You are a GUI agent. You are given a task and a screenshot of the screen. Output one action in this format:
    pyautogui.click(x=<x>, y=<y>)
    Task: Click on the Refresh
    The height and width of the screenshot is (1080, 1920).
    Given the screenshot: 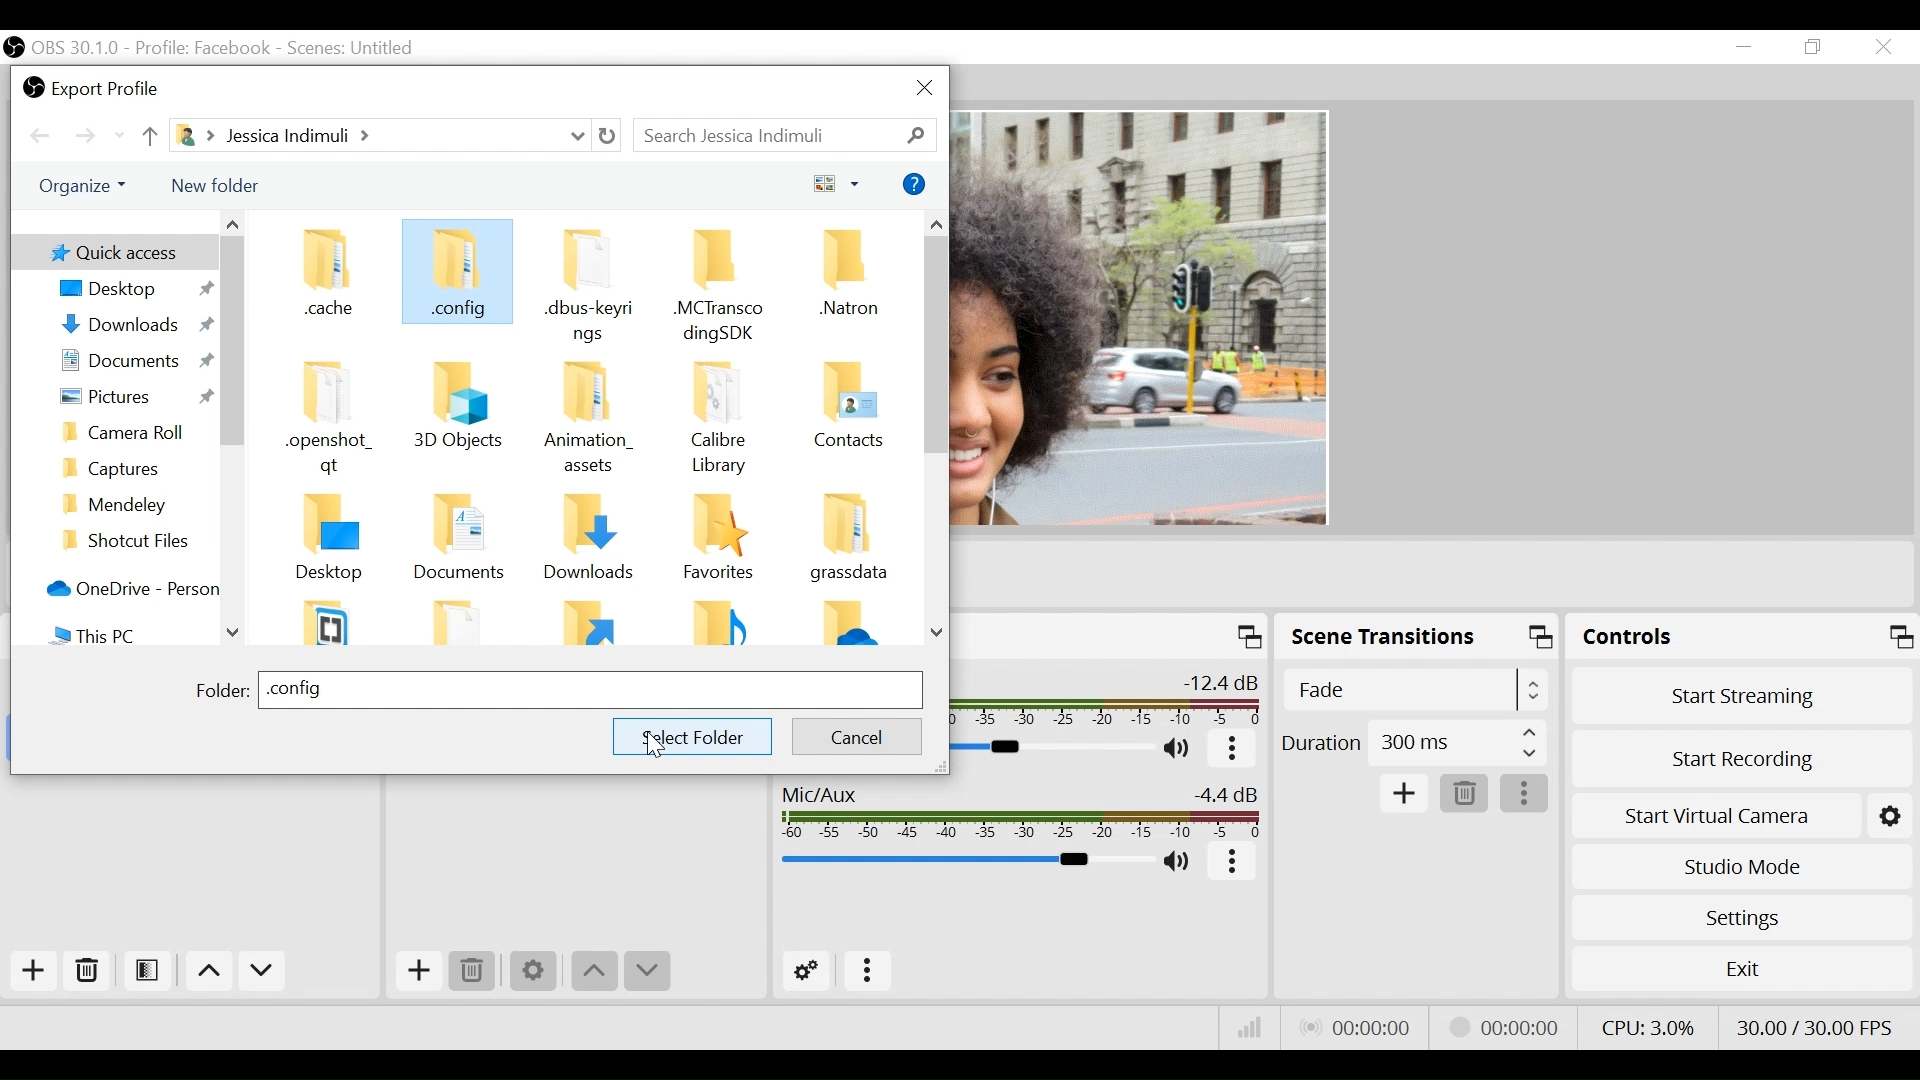 What is the action you would take?
    pyautogui.click(x=610, y=137)
    